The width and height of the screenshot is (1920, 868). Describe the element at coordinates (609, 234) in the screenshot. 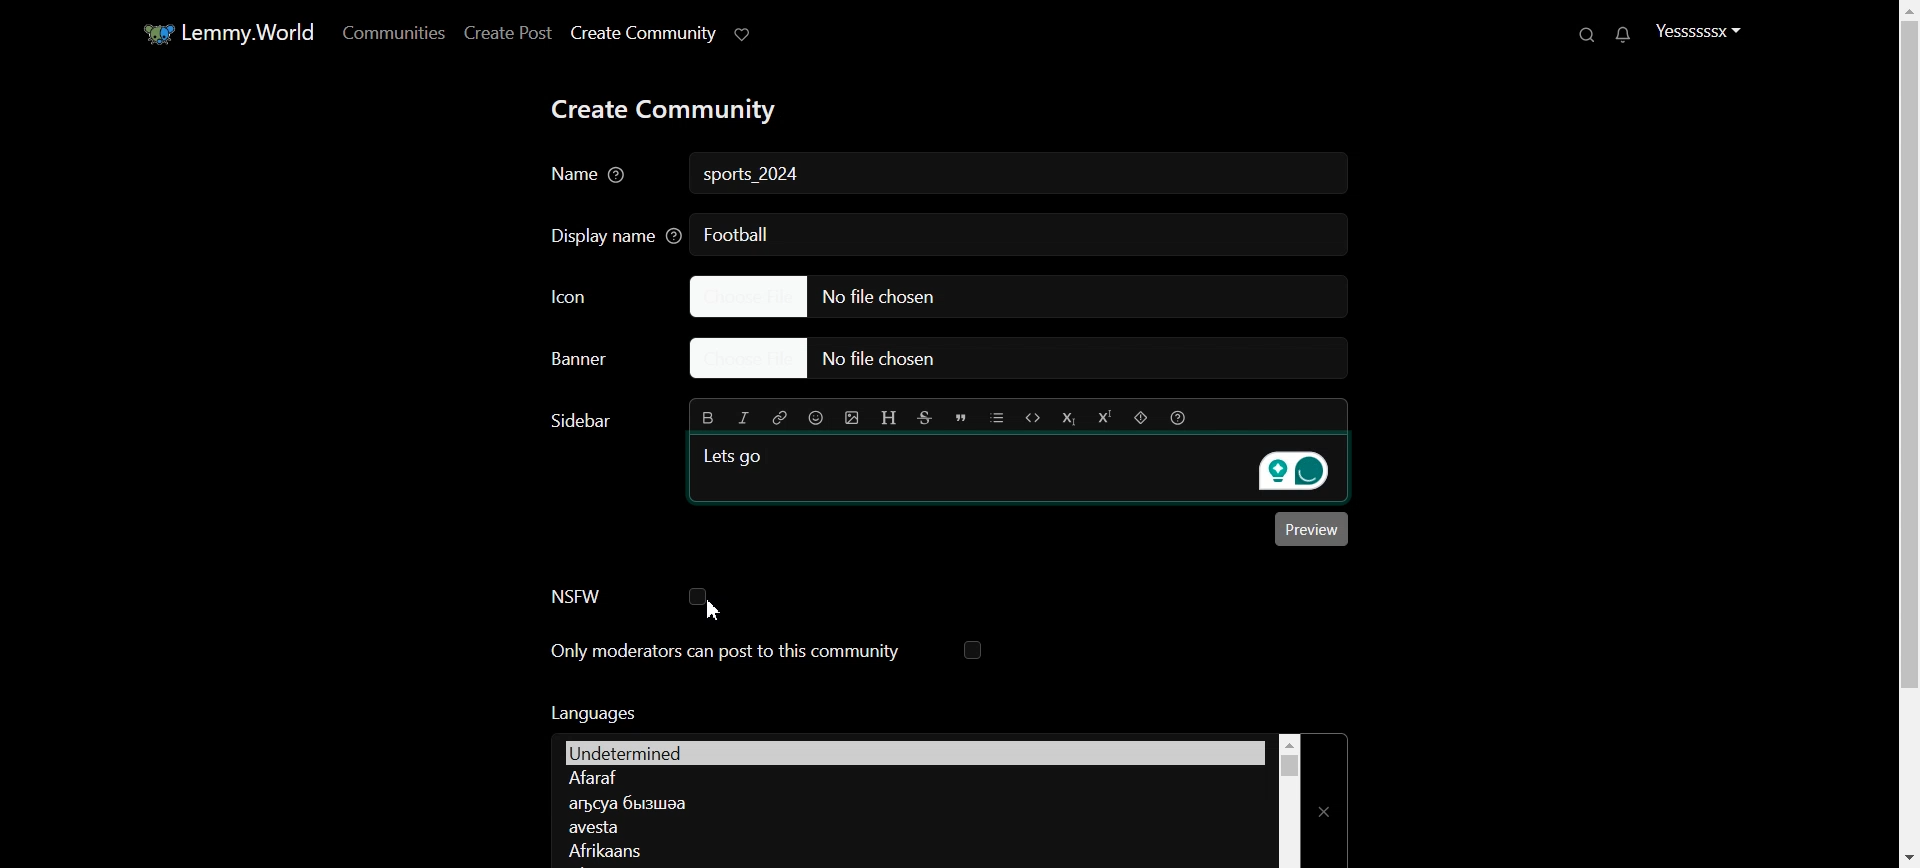

I see `Display name` at that location.